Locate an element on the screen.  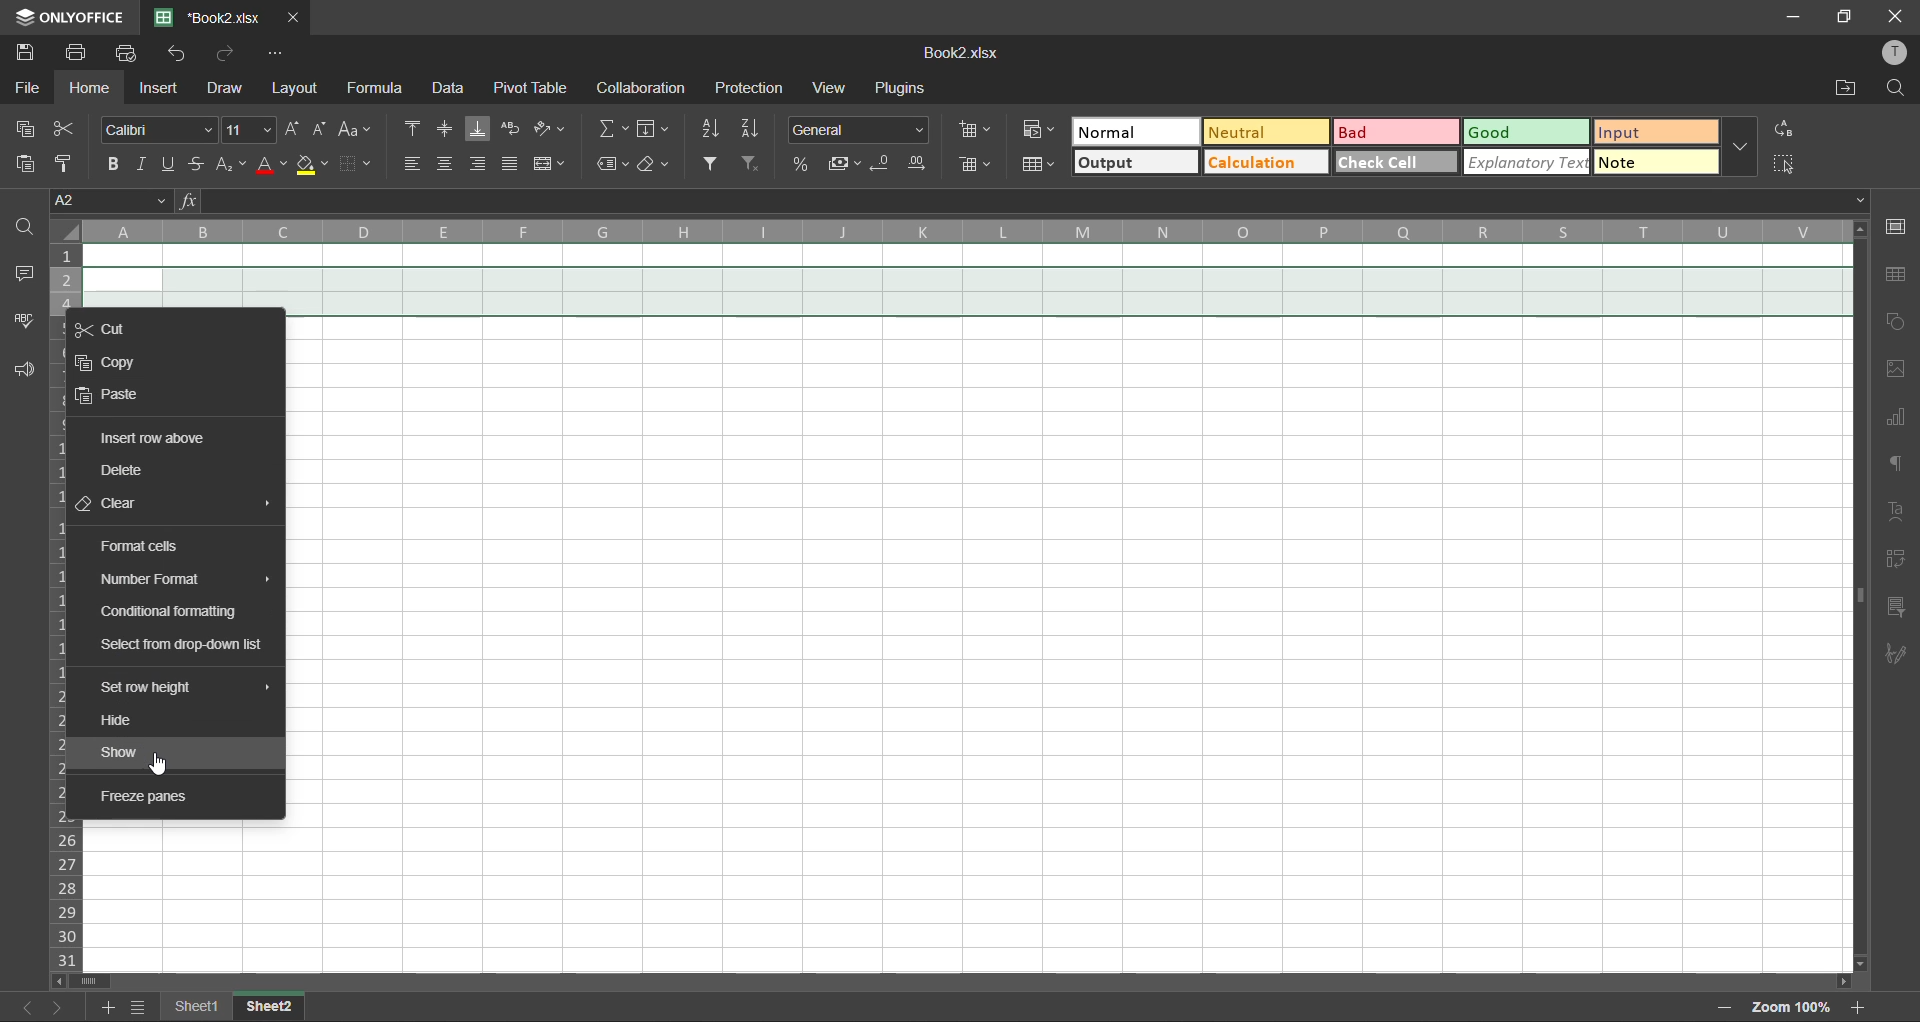
sub/superscript is located at coordinates (225, 162).